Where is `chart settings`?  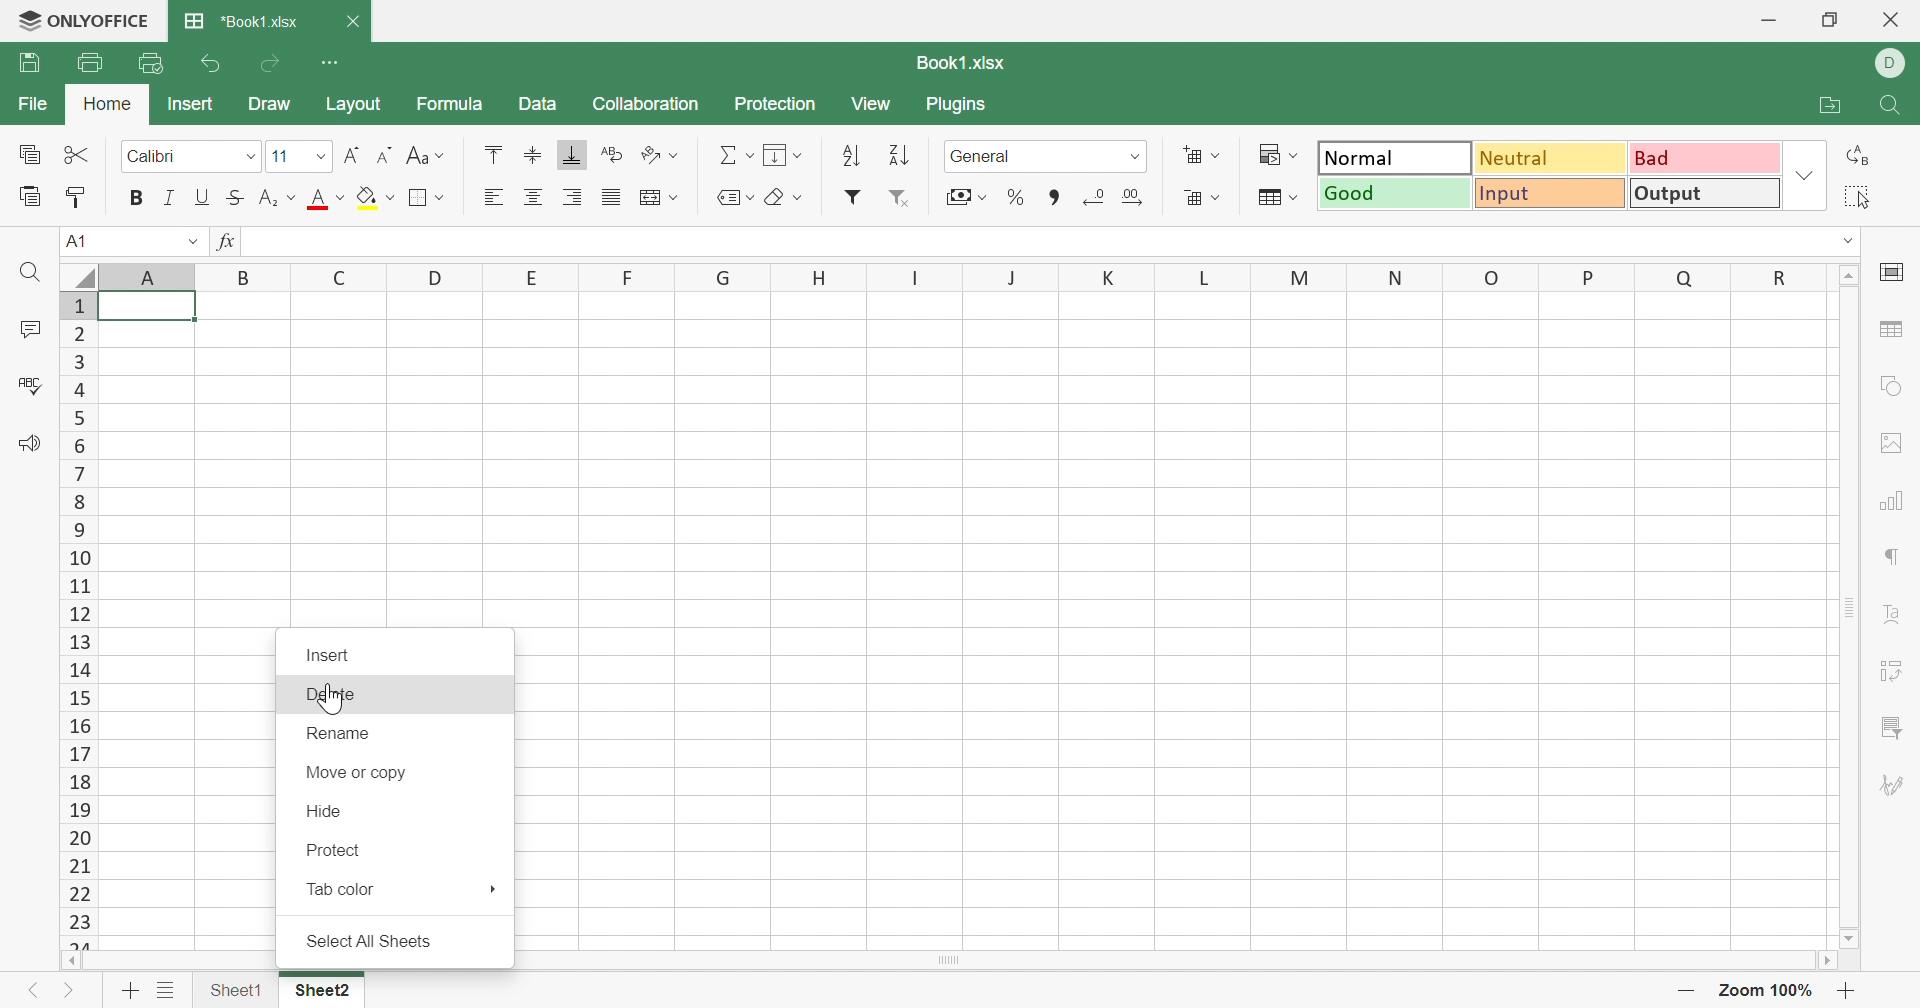
chart settings is located at coordinates (1894, 500).